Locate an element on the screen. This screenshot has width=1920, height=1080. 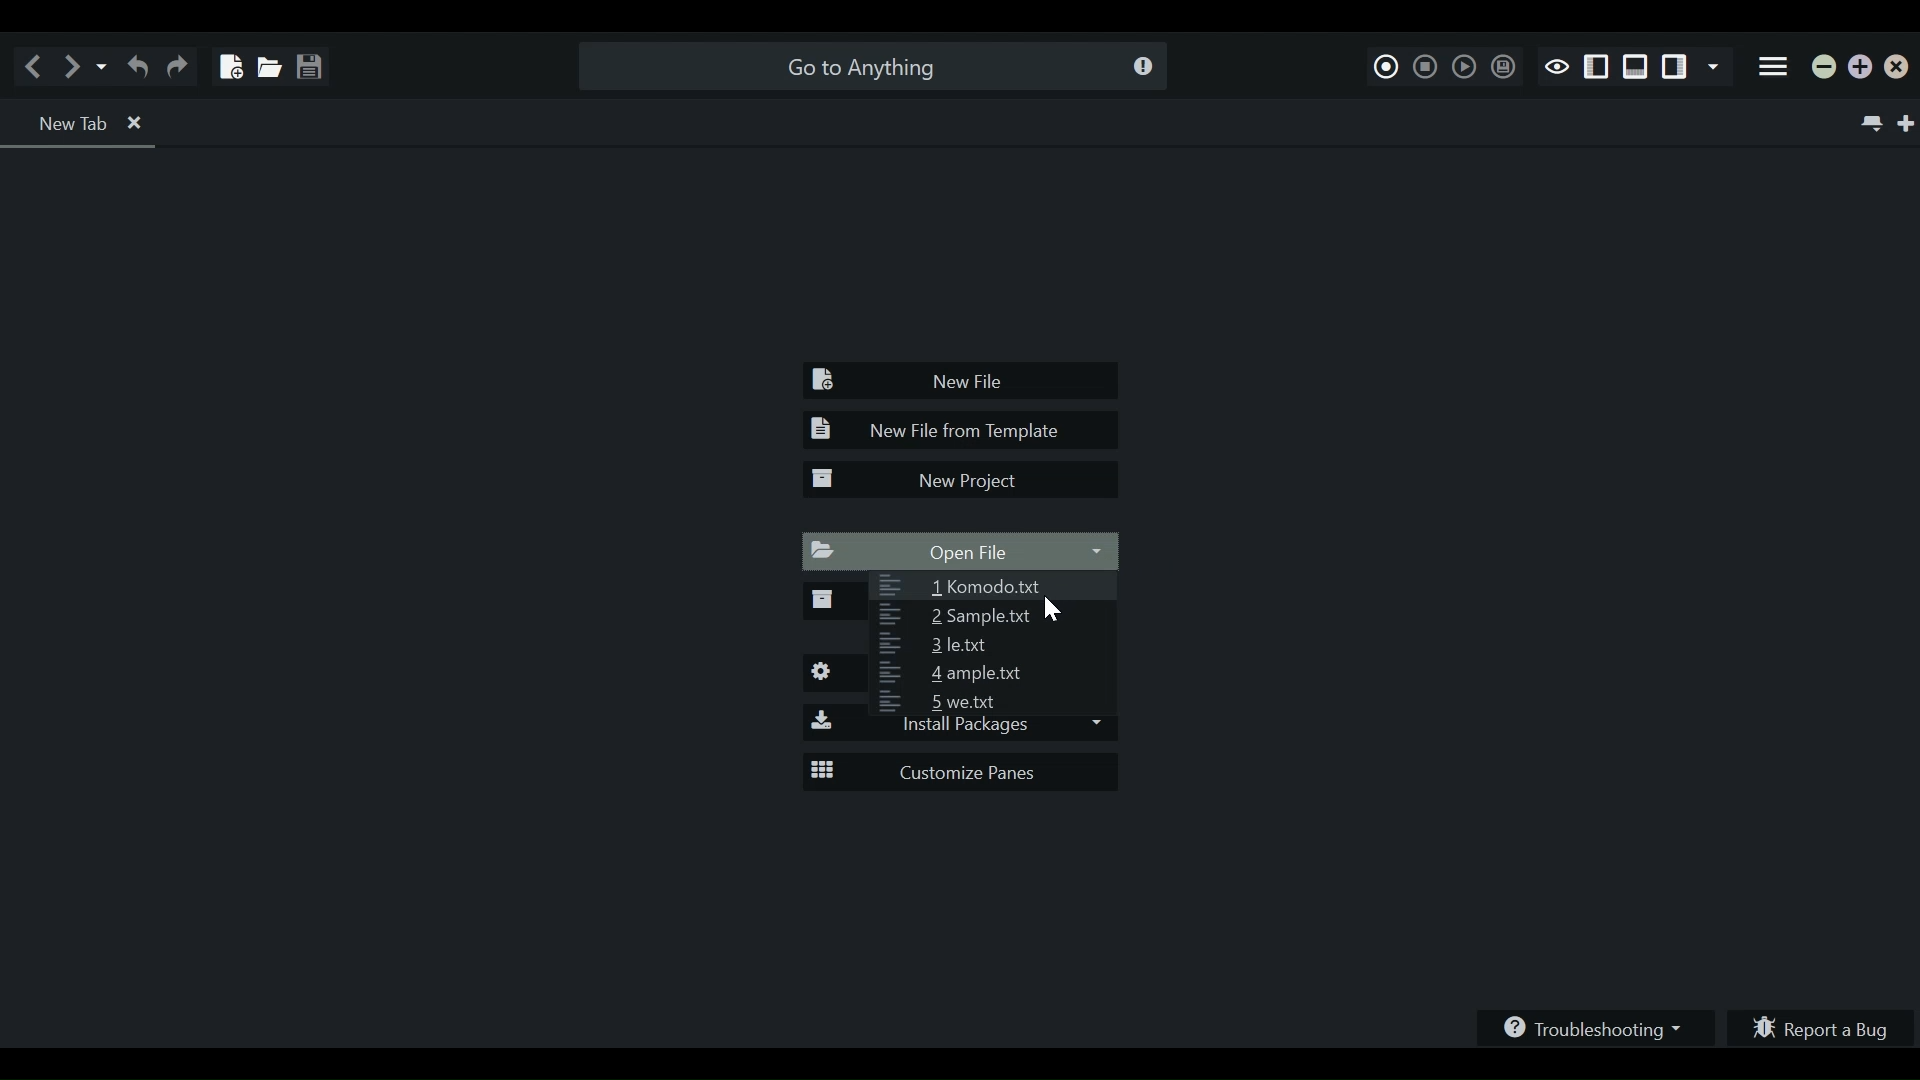
Open Project is located at coordinates (831, 604).